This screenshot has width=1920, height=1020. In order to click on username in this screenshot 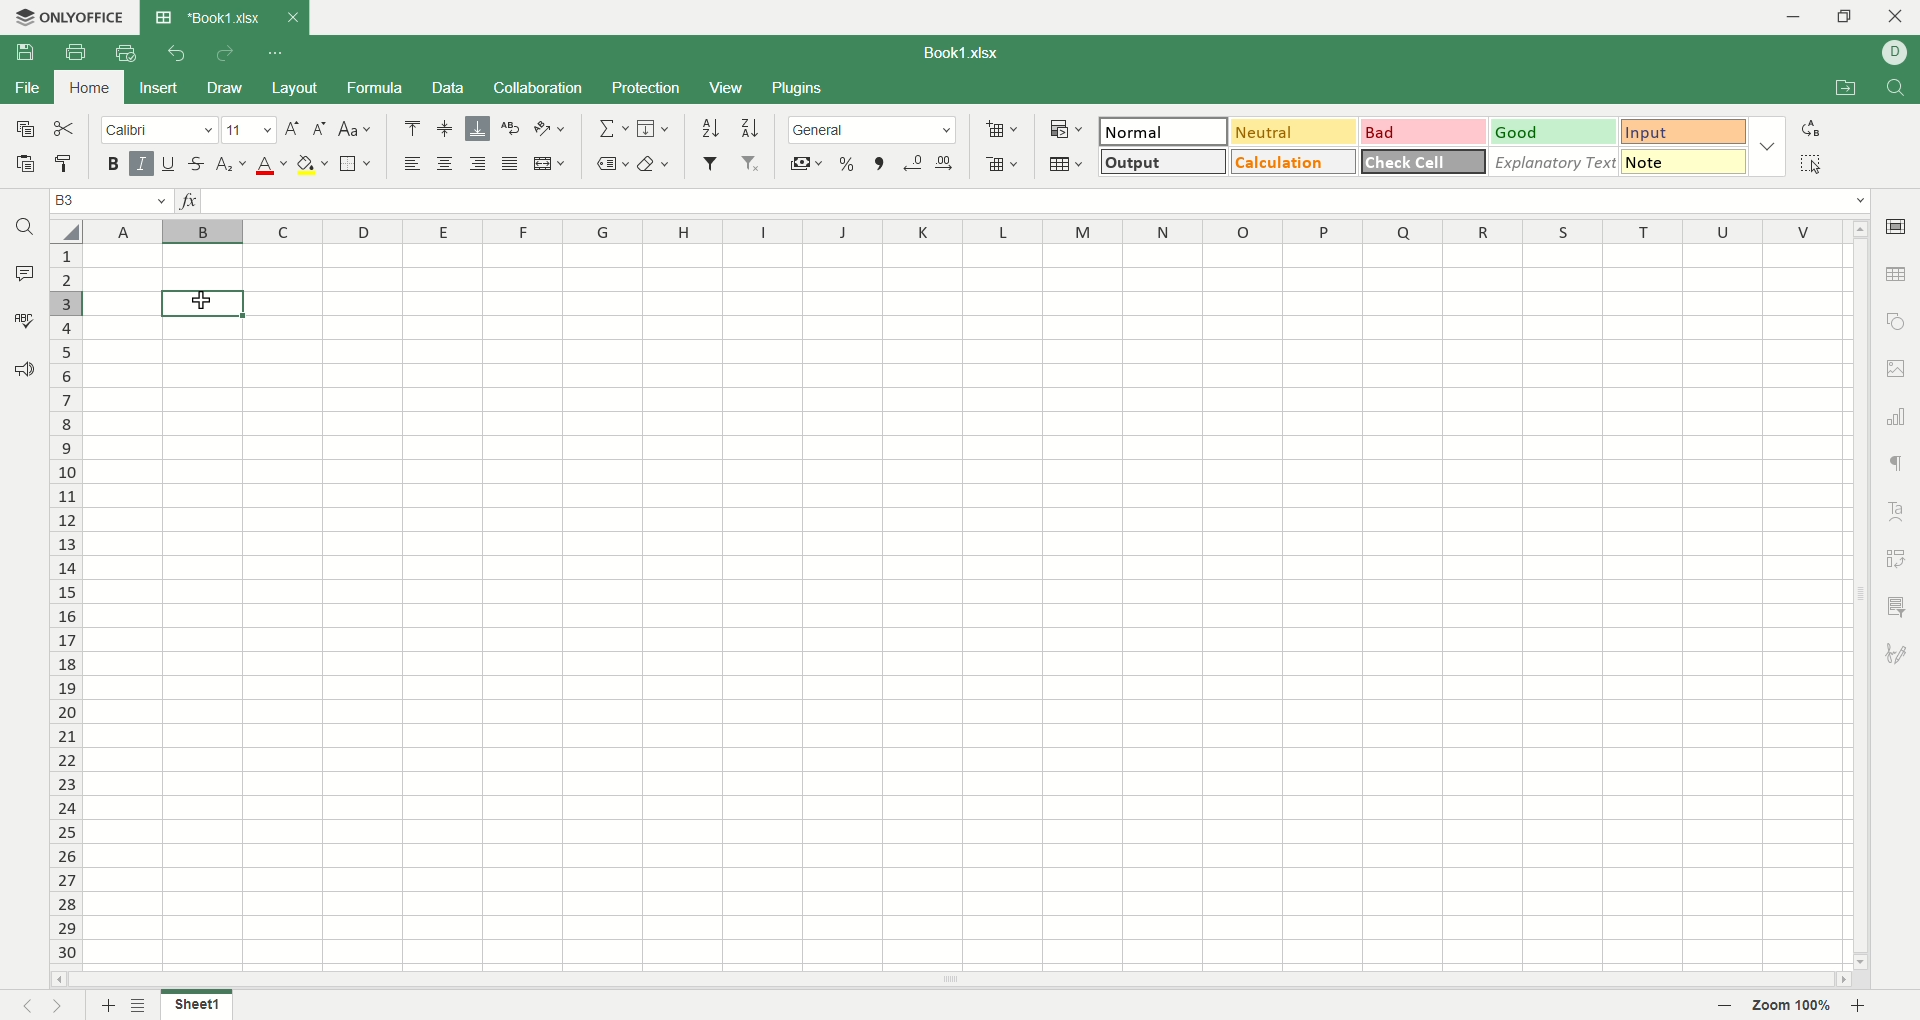, I will do `click(1896, 53)`.